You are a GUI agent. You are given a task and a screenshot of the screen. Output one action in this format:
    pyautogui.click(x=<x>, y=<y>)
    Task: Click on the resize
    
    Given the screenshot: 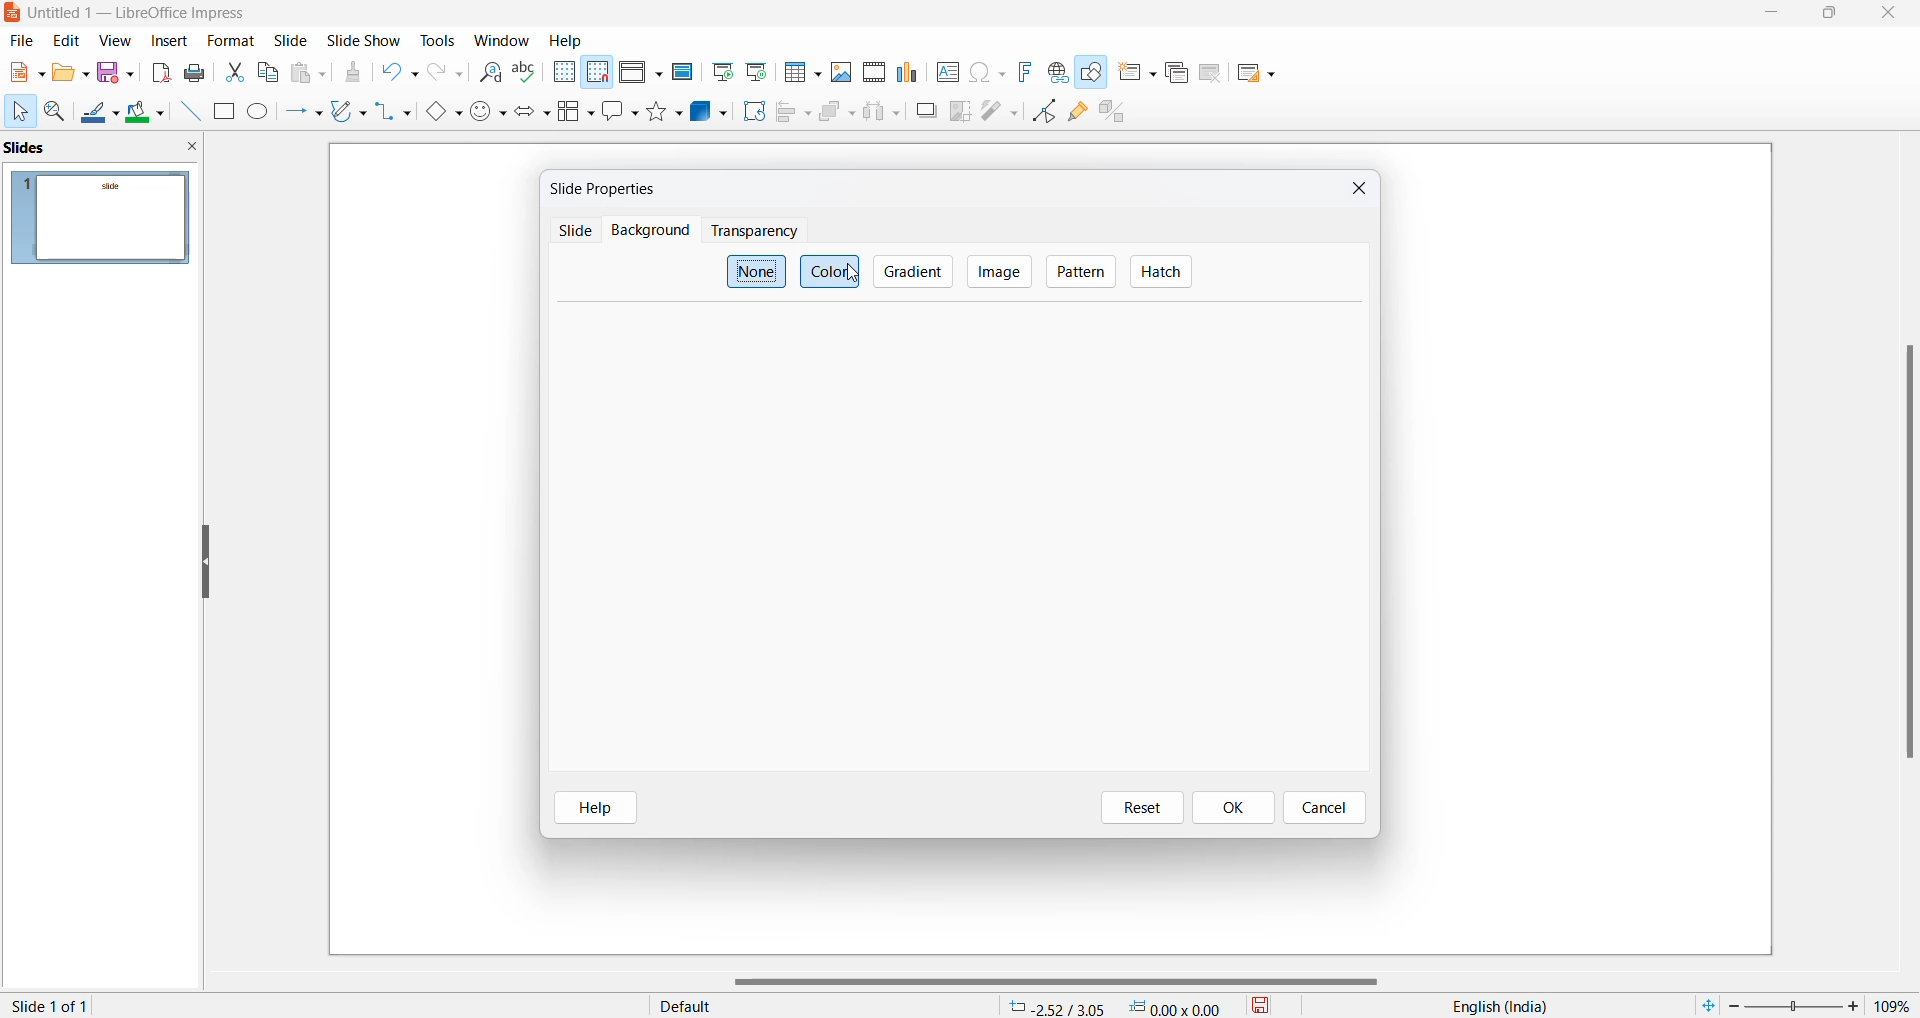 What is the action you would take?
    pyautogui.click(x=205, y=564)
    